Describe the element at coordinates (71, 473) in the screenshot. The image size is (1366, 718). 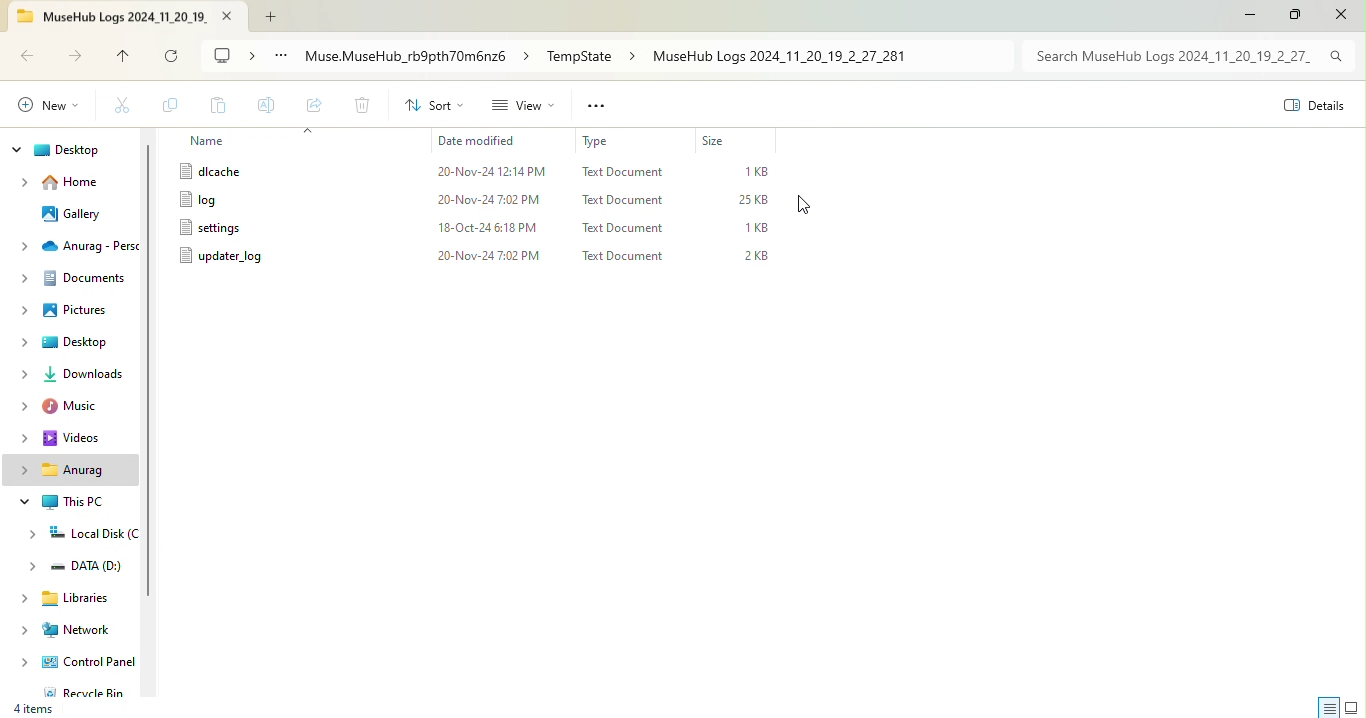
I see `Personal folder` at that location.